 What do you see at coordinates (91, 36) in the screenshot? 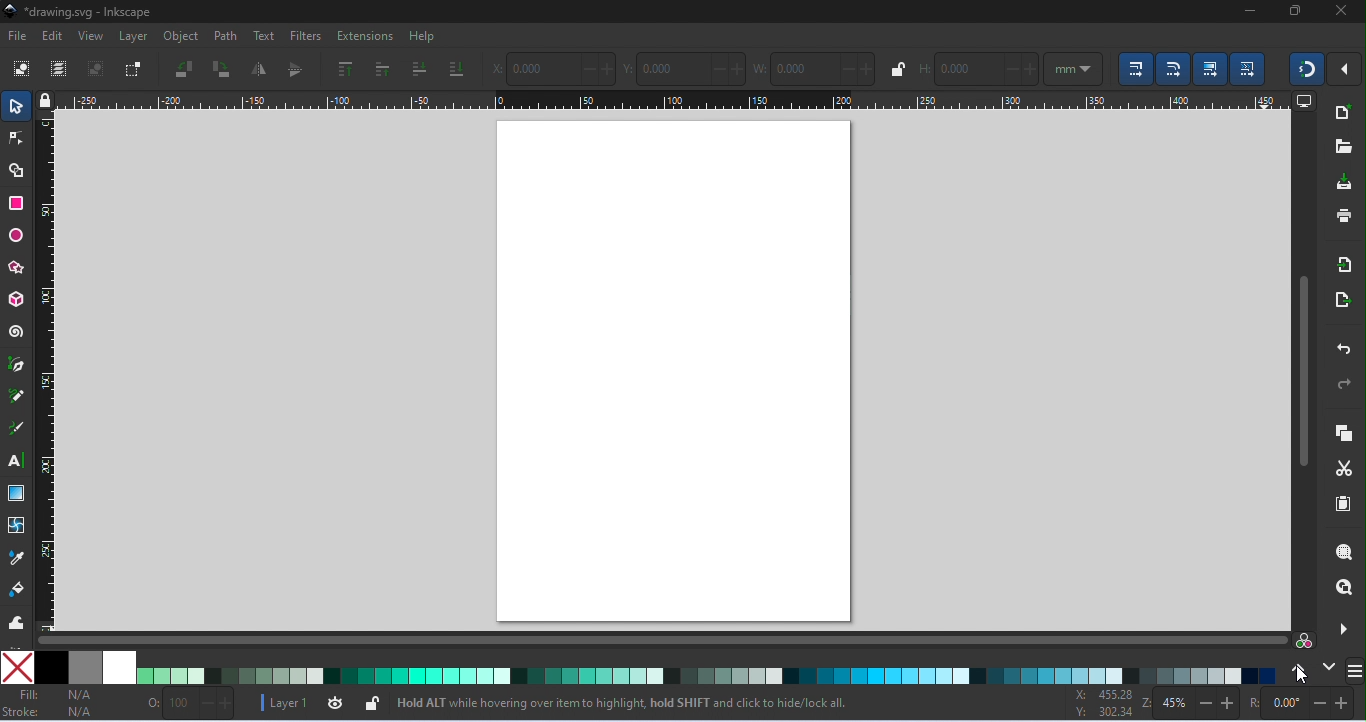
I see `view` at bounding box center [91, 36].